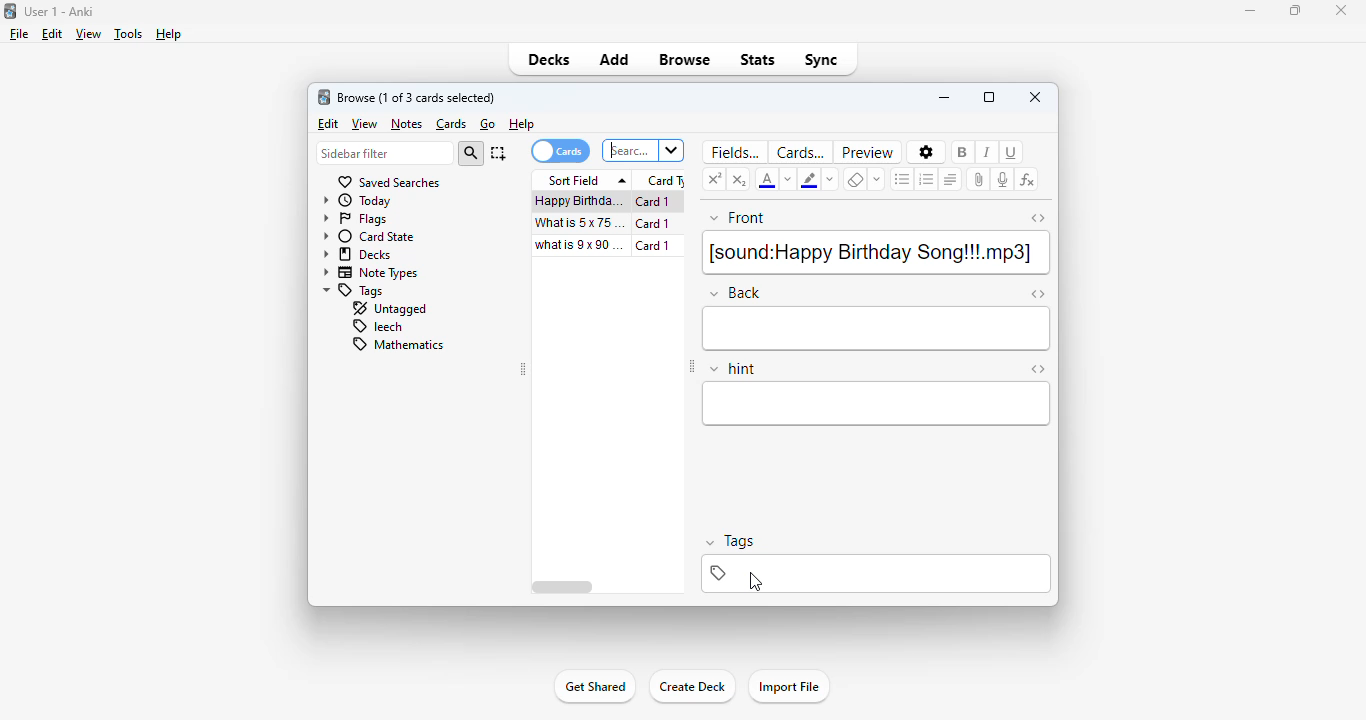 The width and height of the screenshot is (1366, 720). Describe the element at coordinates (583, 180) in the screenshot. I see `sort field` at that location.